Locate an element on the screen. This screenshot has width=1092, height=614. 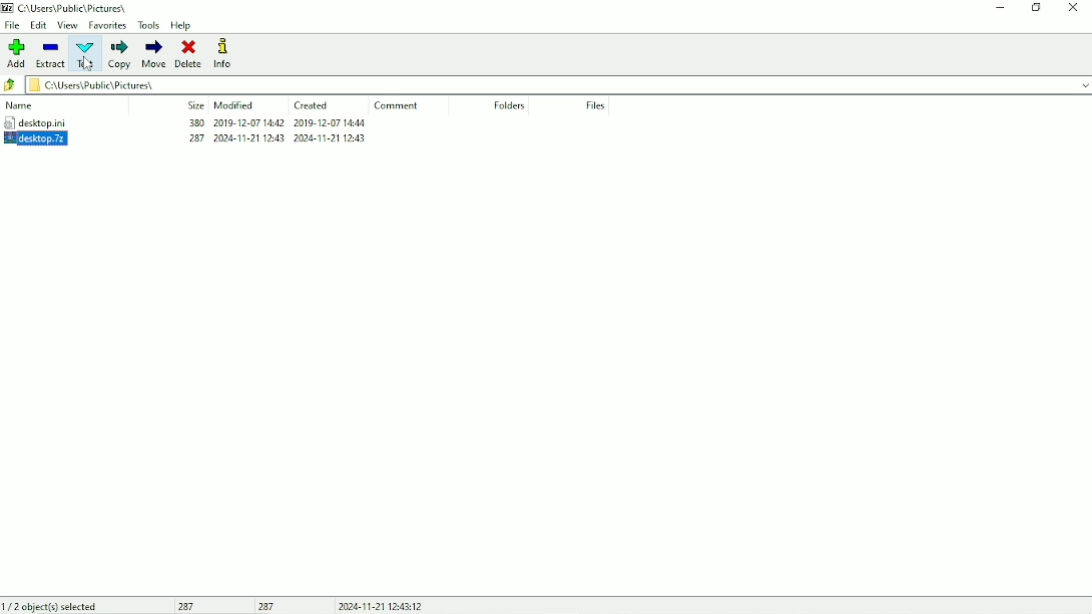
Copy is located at coordinates (121, 54).